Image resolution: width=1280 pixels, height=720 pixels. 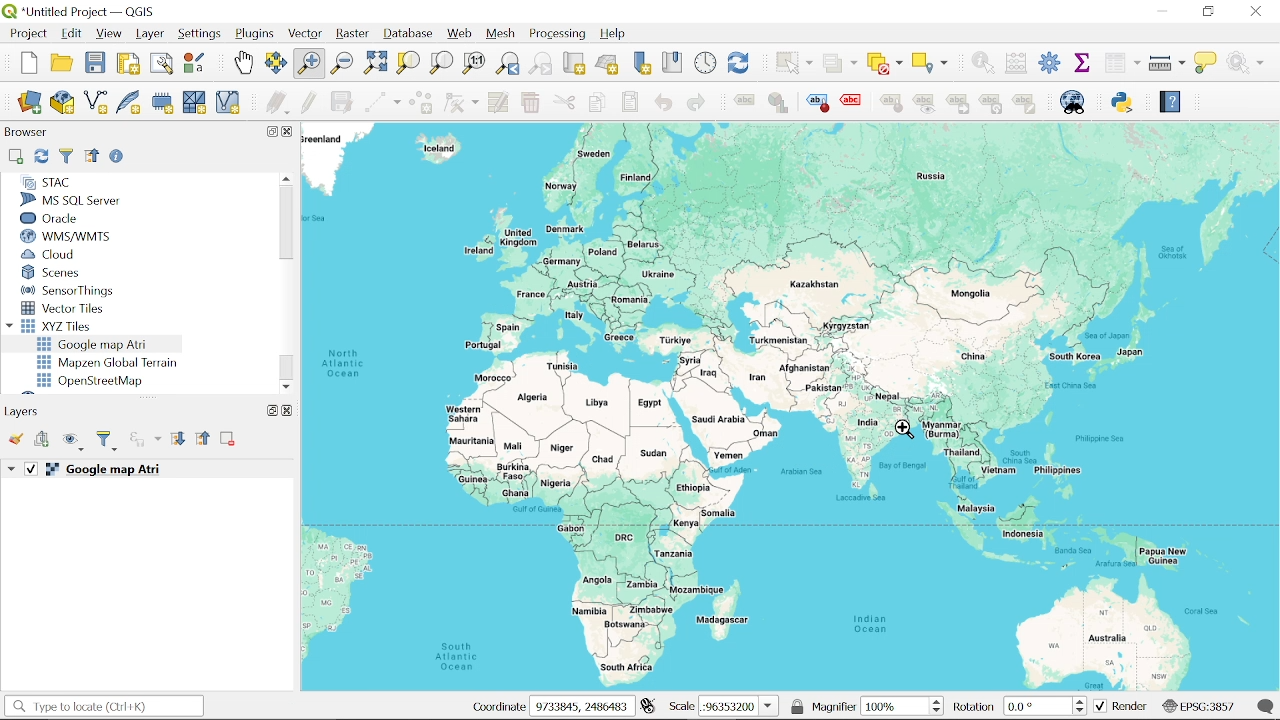 I want to click on insert audio, so click(x=145, y=441).